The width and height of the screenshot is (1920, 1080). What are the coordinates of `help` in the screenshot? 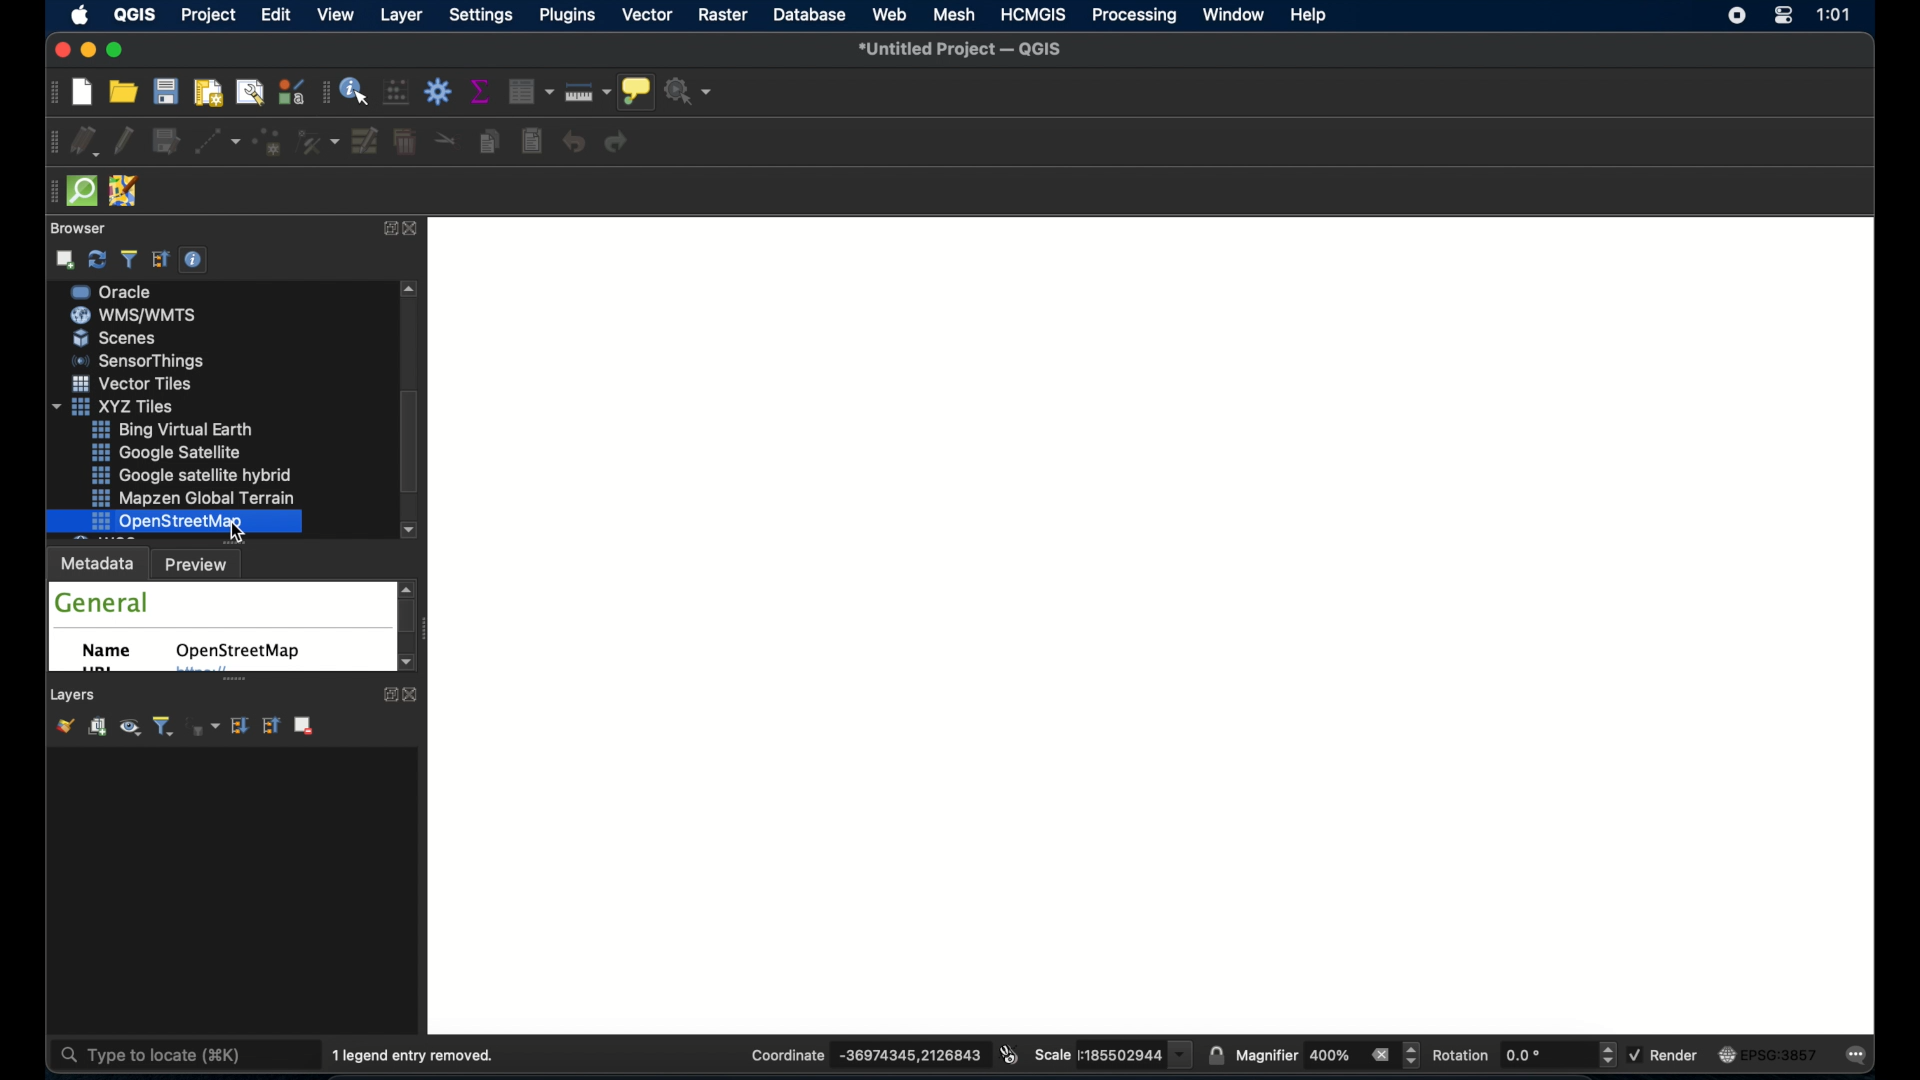 It's located at (1308, 15).